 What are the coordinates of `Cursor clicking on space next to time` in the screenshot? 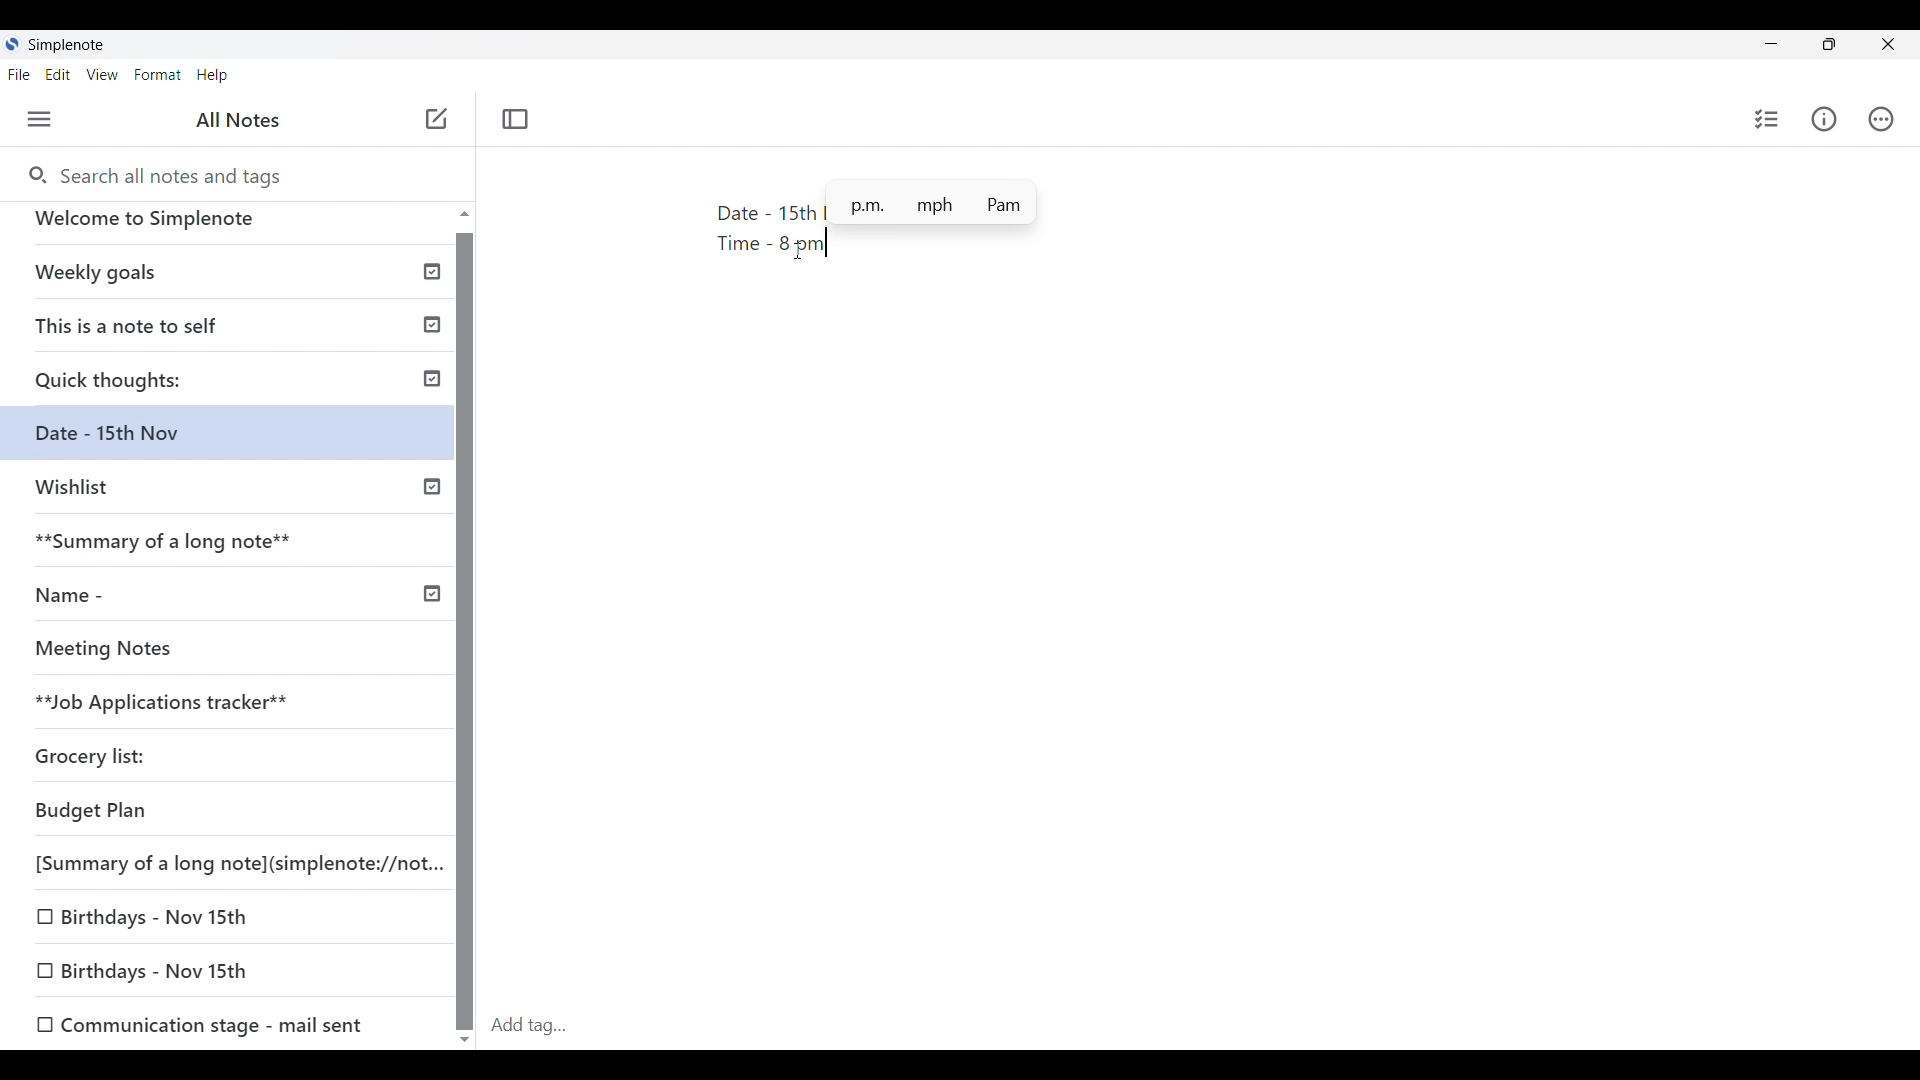 It's located at (798, 251).